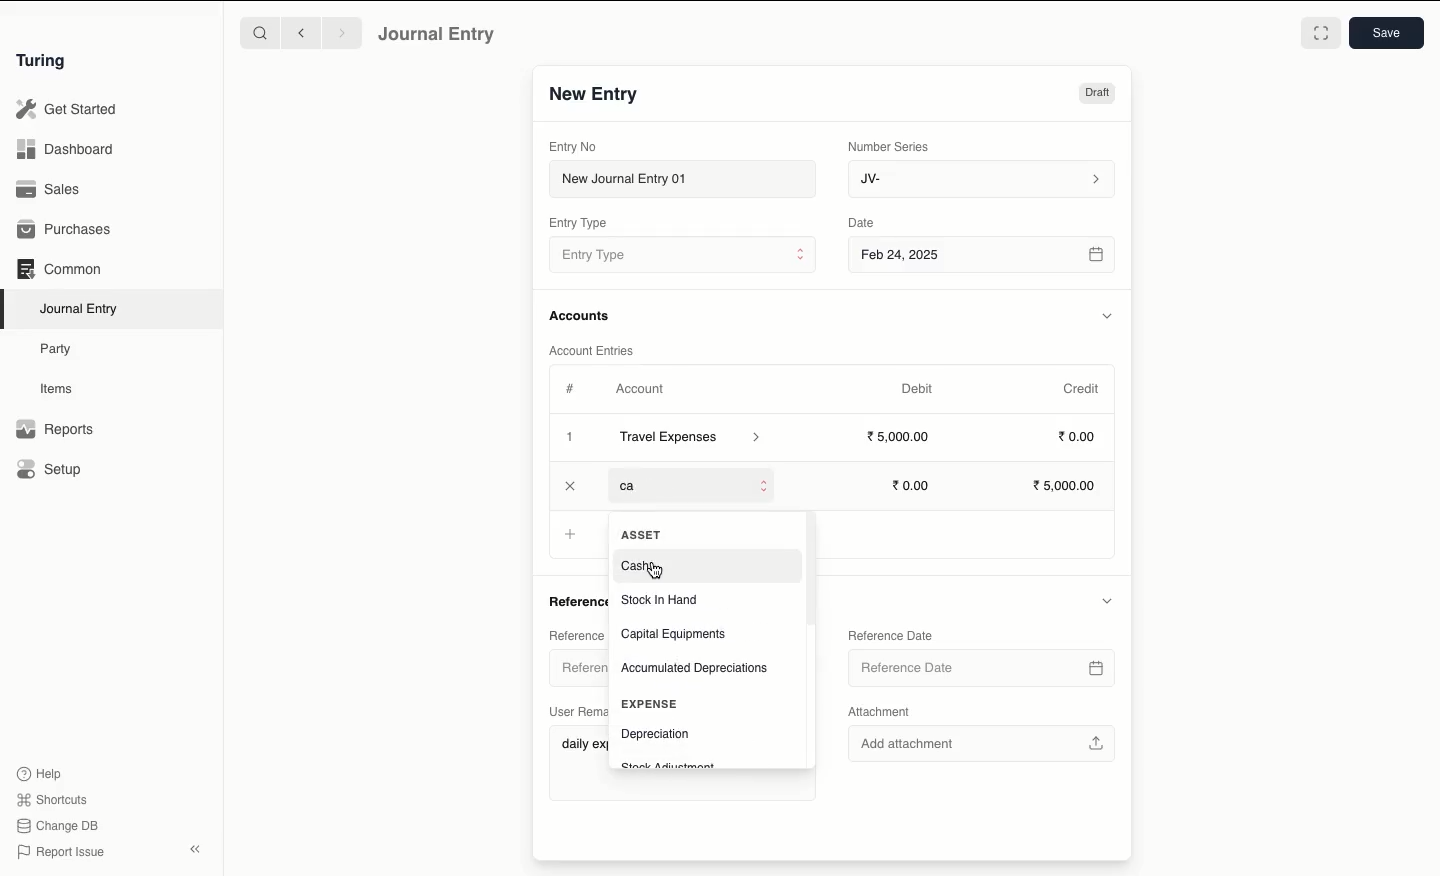 This screenshot has width=1440, height=876. I want to click on Draft, so click(1097, 93).